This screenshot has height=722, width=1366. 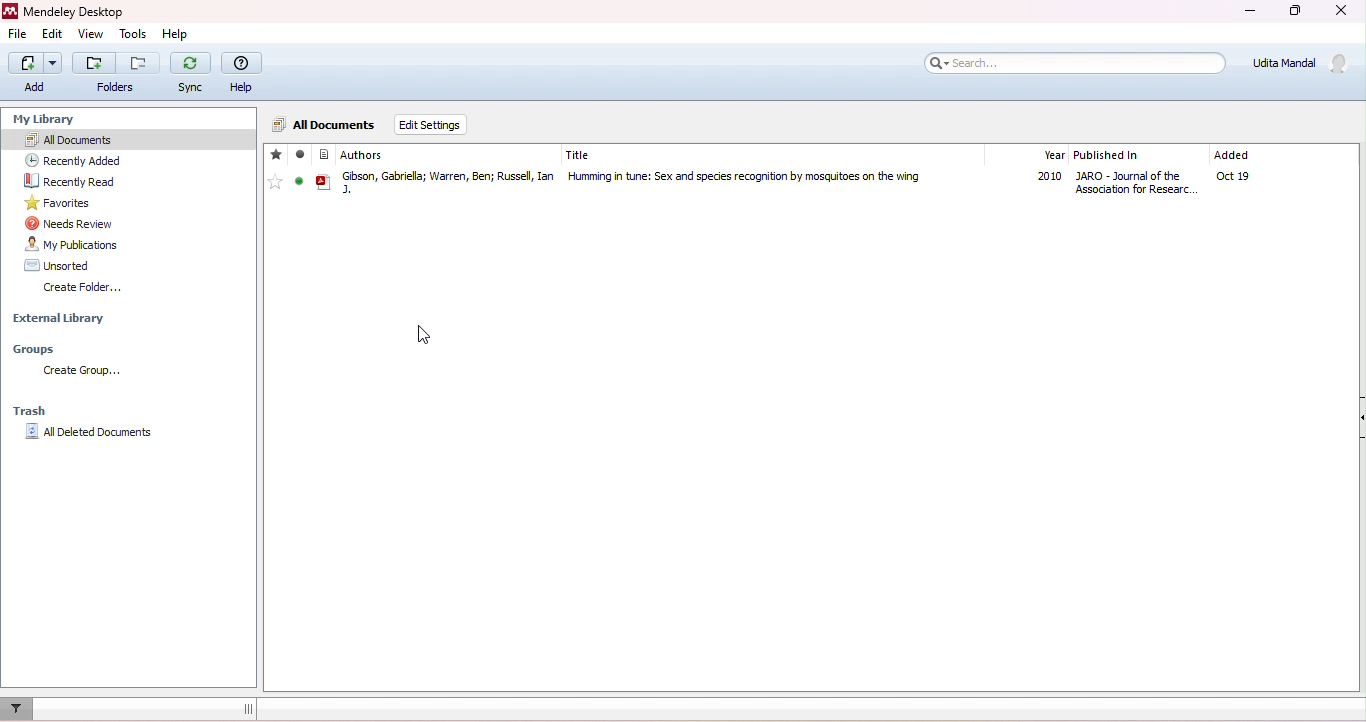 I want to click on 2010, so click(x=1048, y=177).